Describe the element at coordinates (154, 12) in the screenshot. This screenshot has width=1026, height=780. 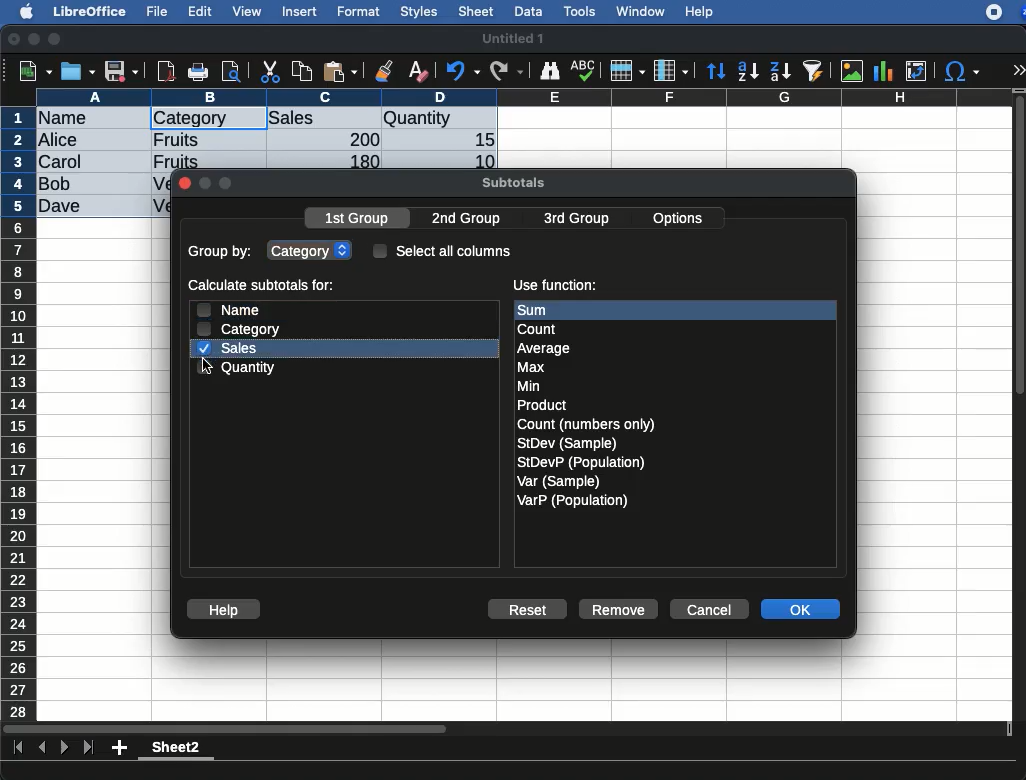
I see `file` at that location.